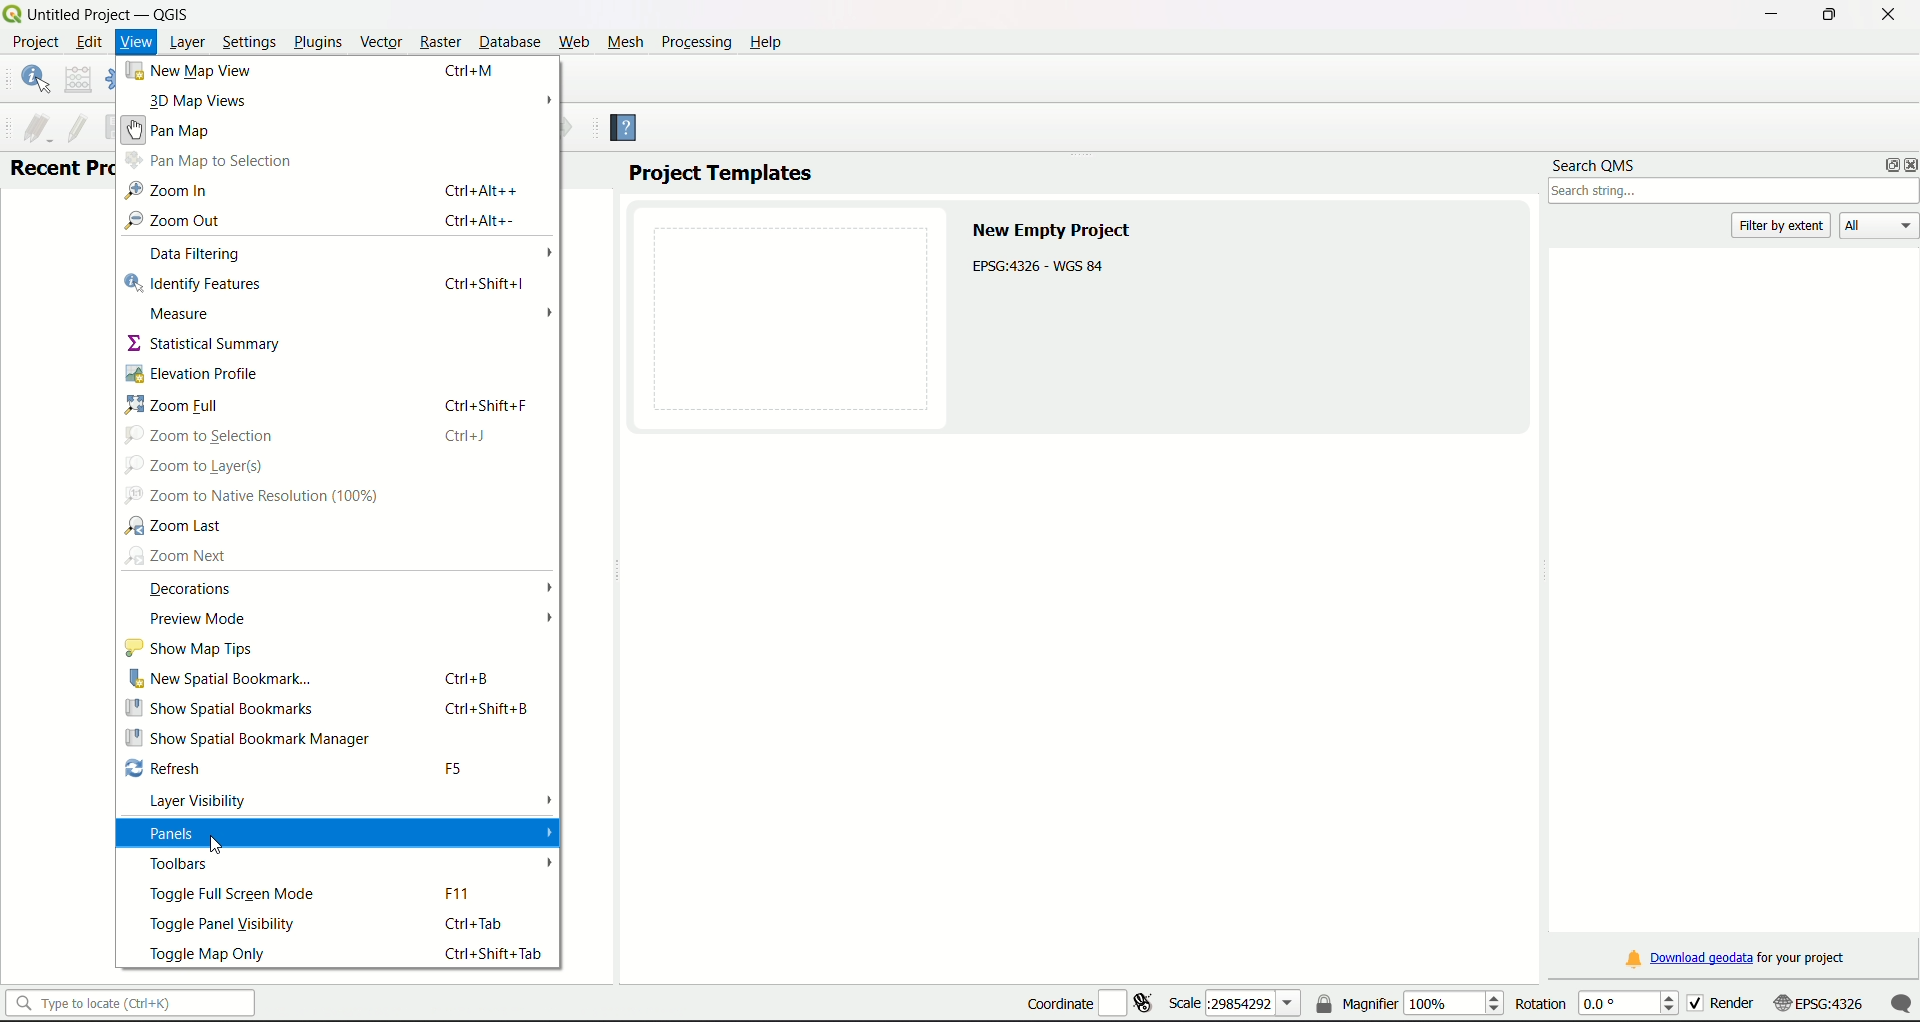 The width and height of the screenshot is (1920, 1022). What do you see at coordinates (1594, 162) in the screenshot?
I see `search QMS` at bounding box center [1594, 162].